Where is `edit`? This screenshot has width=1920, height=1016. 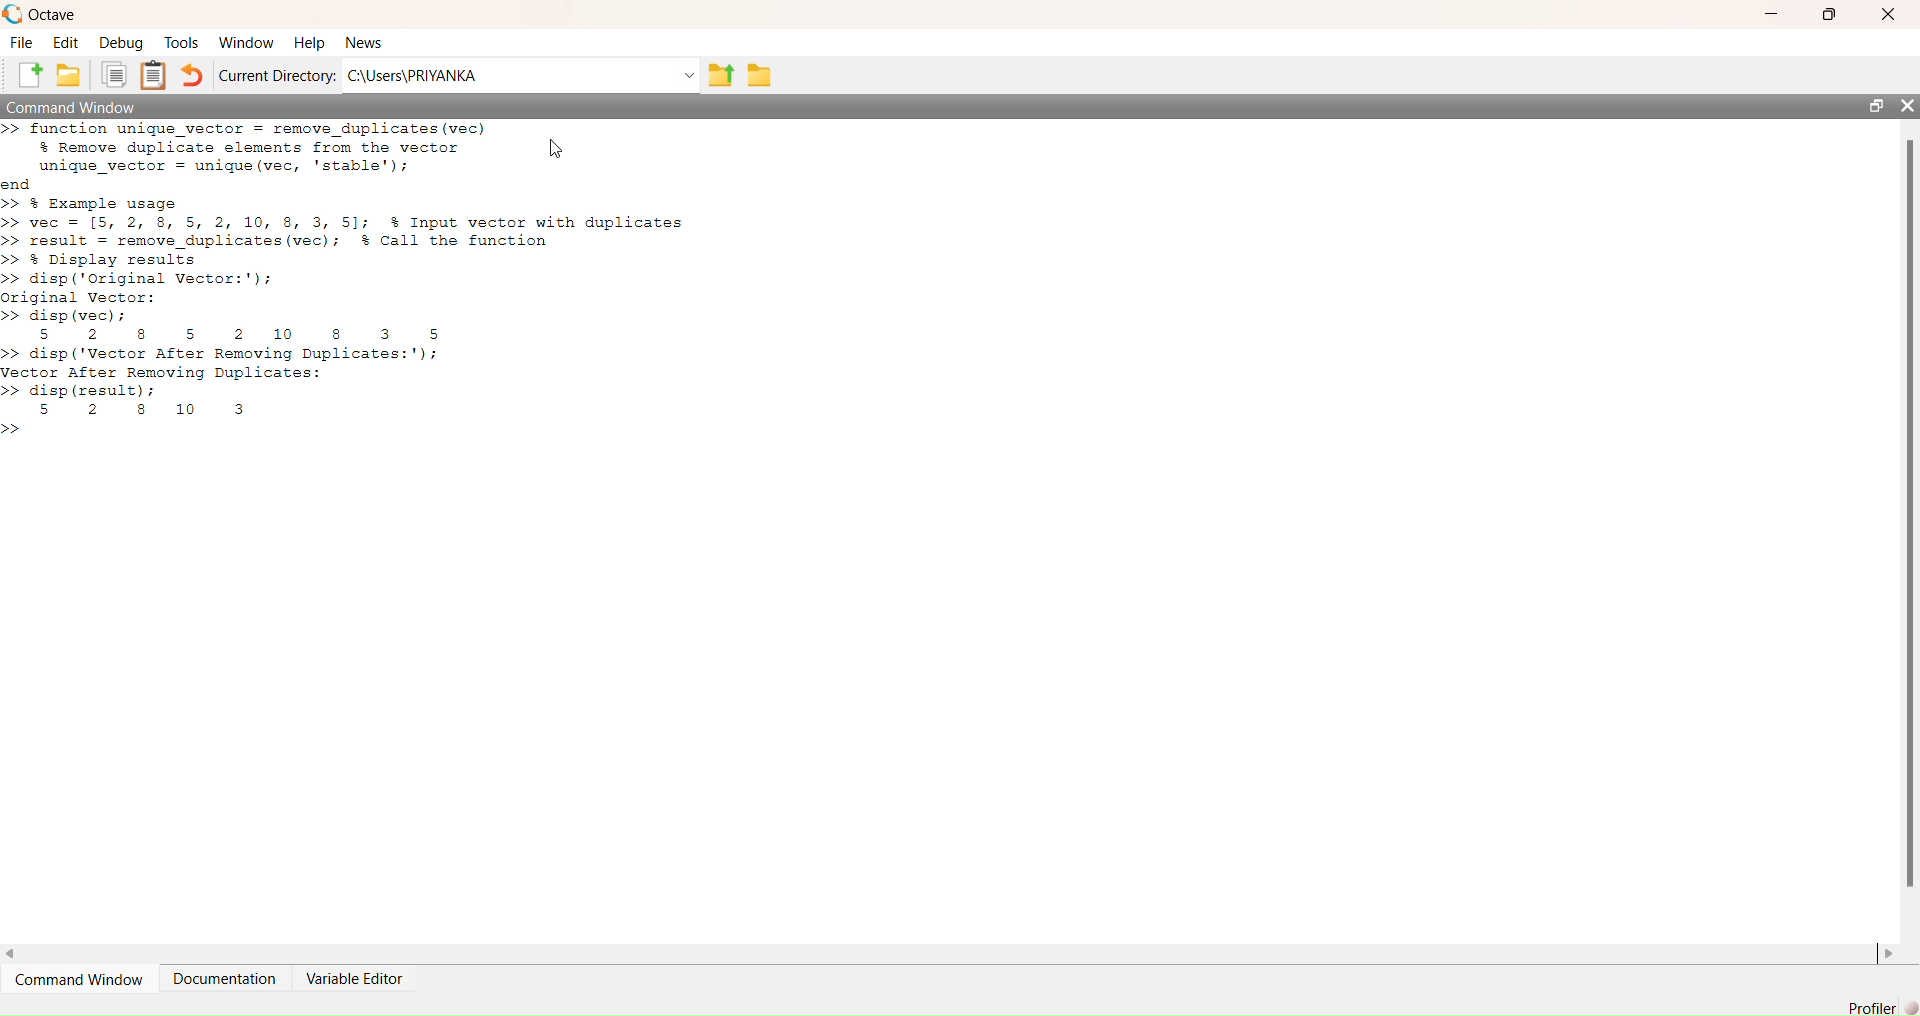
edit is located at coordinates (66, 44).